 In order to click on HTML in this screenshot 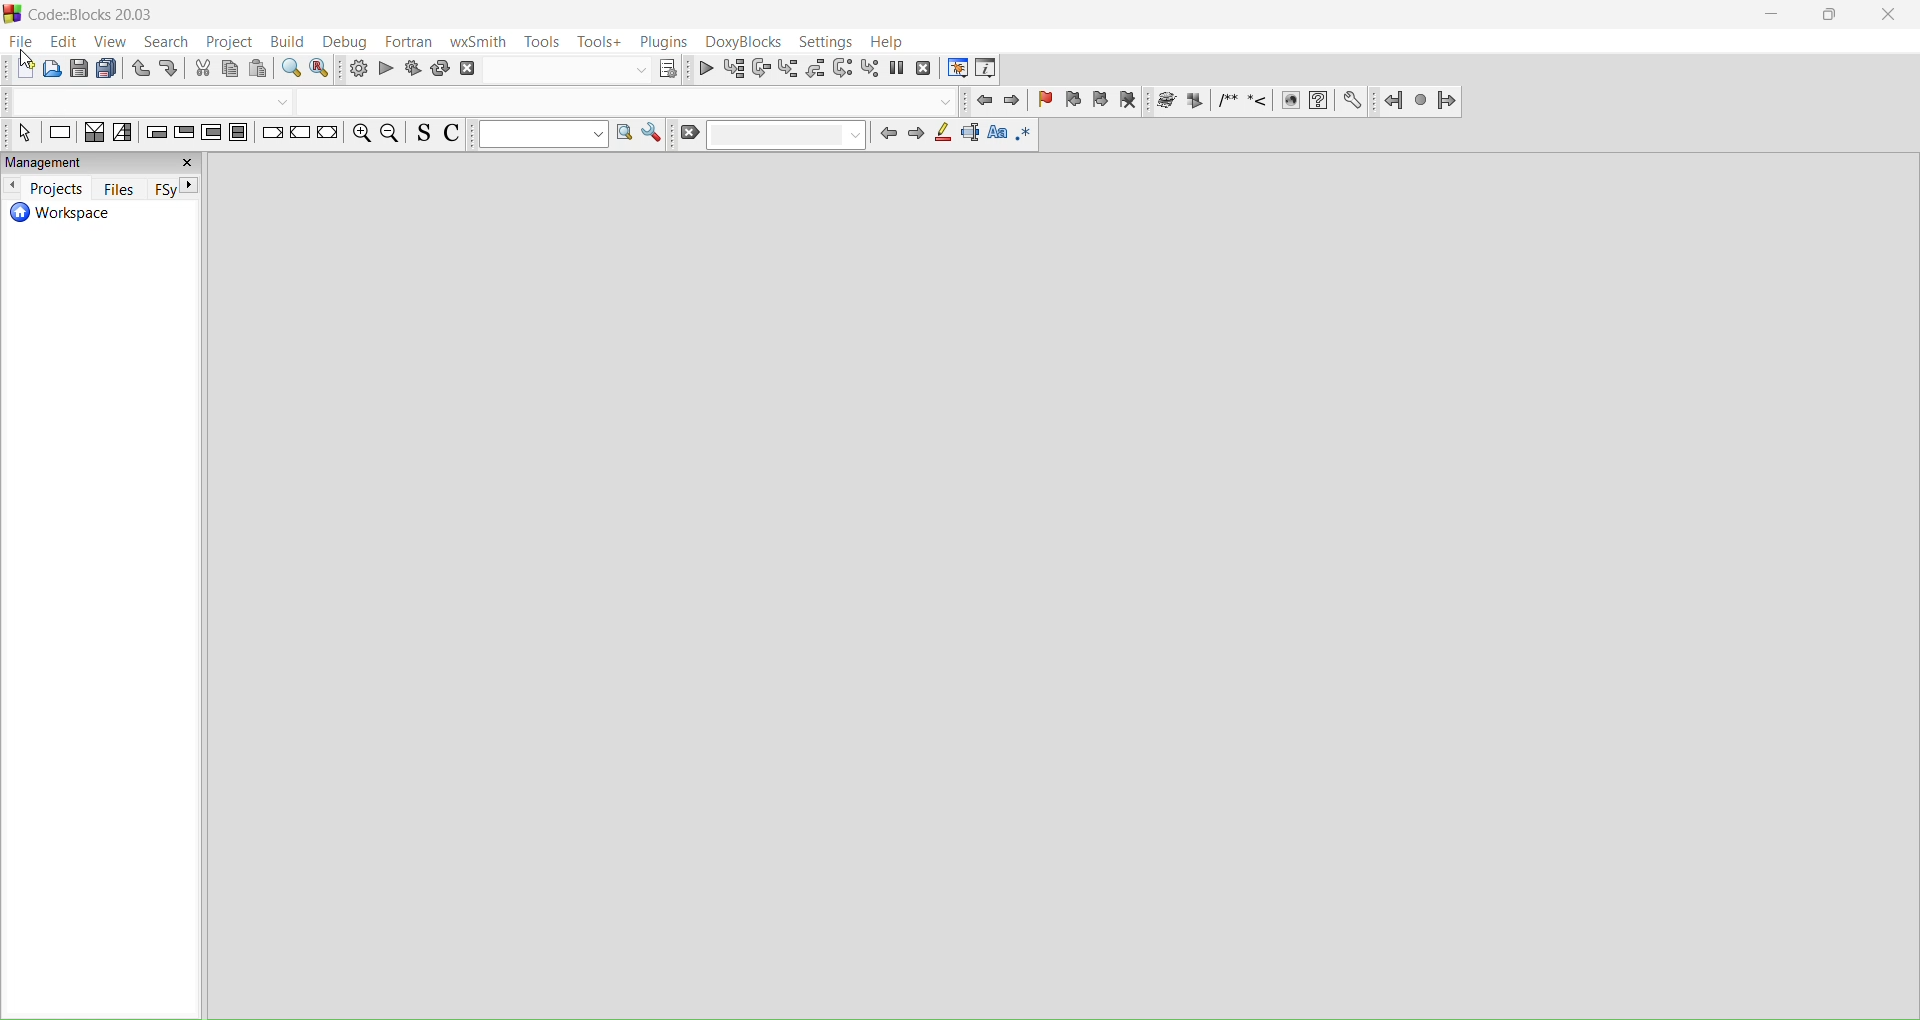, I will do `click(1289, 98)`.